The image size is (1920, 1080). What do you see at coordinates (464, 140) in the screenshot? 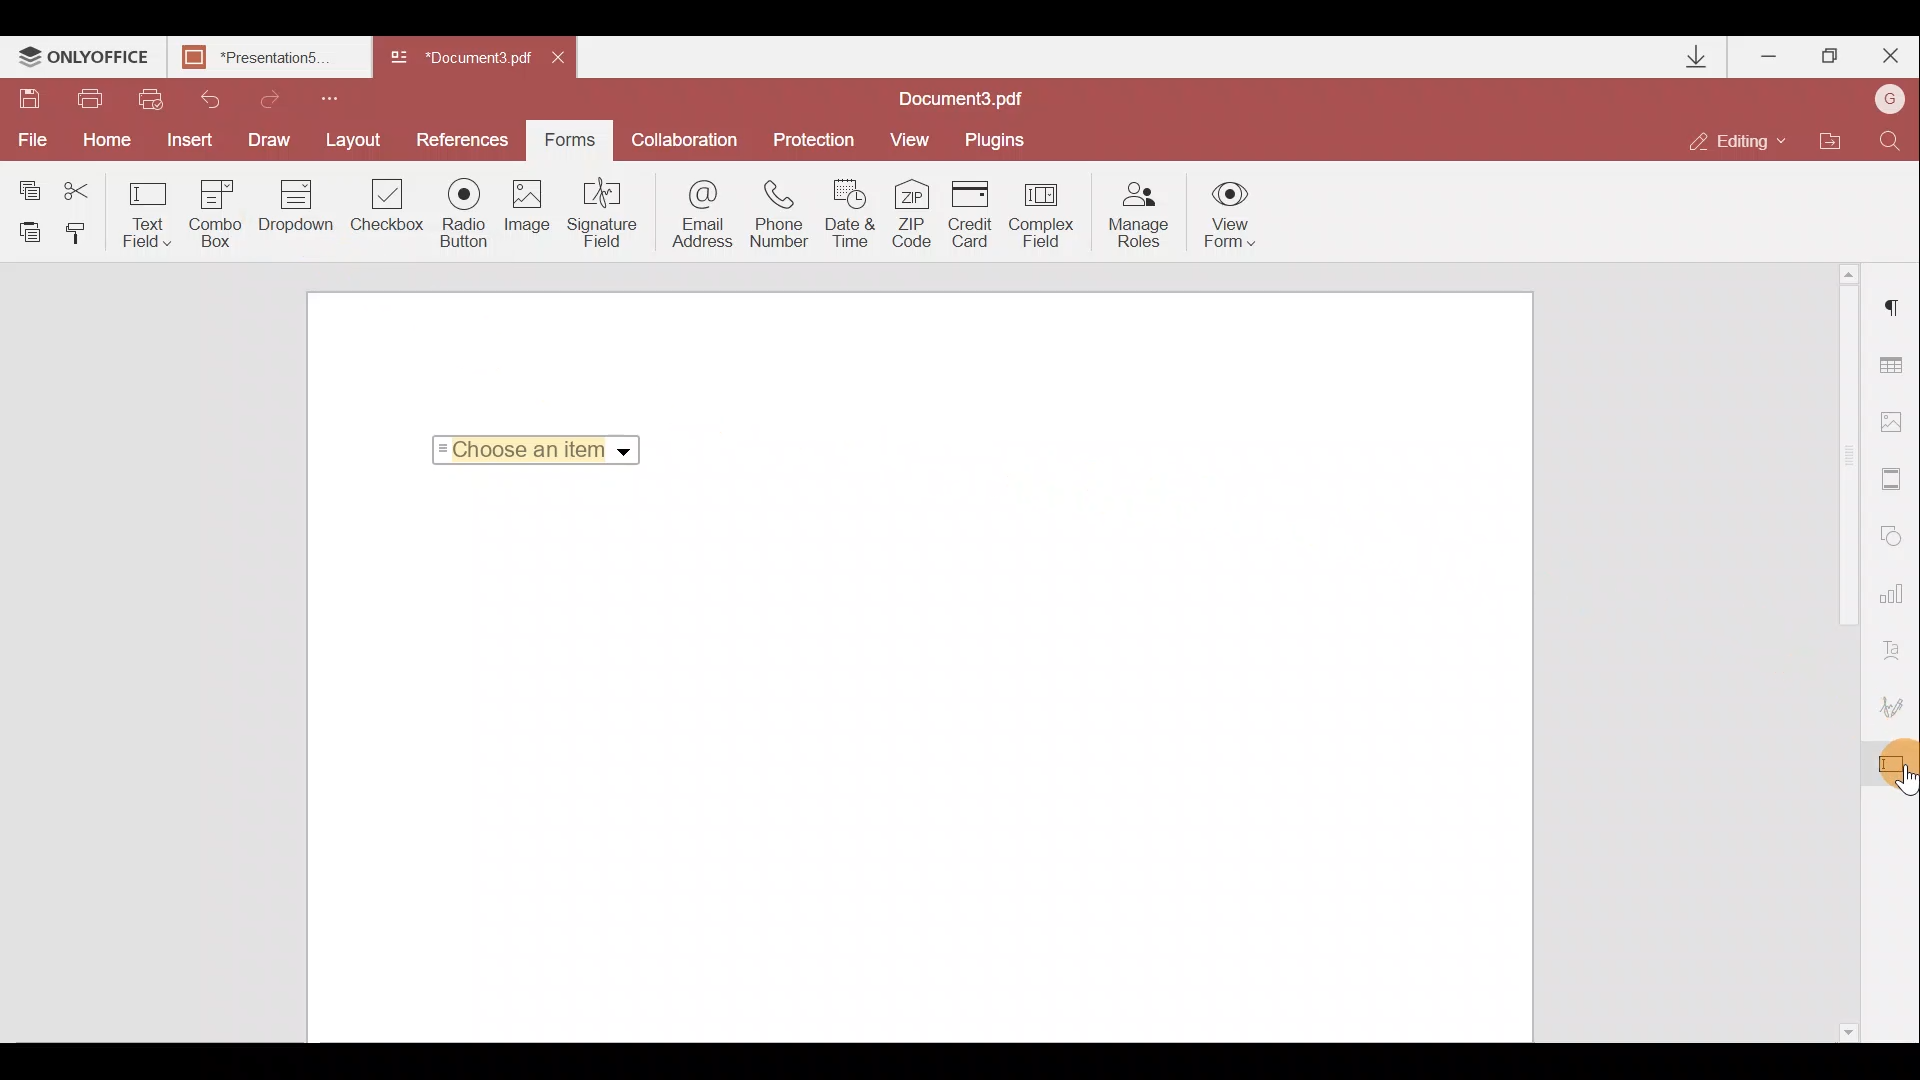
I see `Preferences` at bounding box center [464, 140].